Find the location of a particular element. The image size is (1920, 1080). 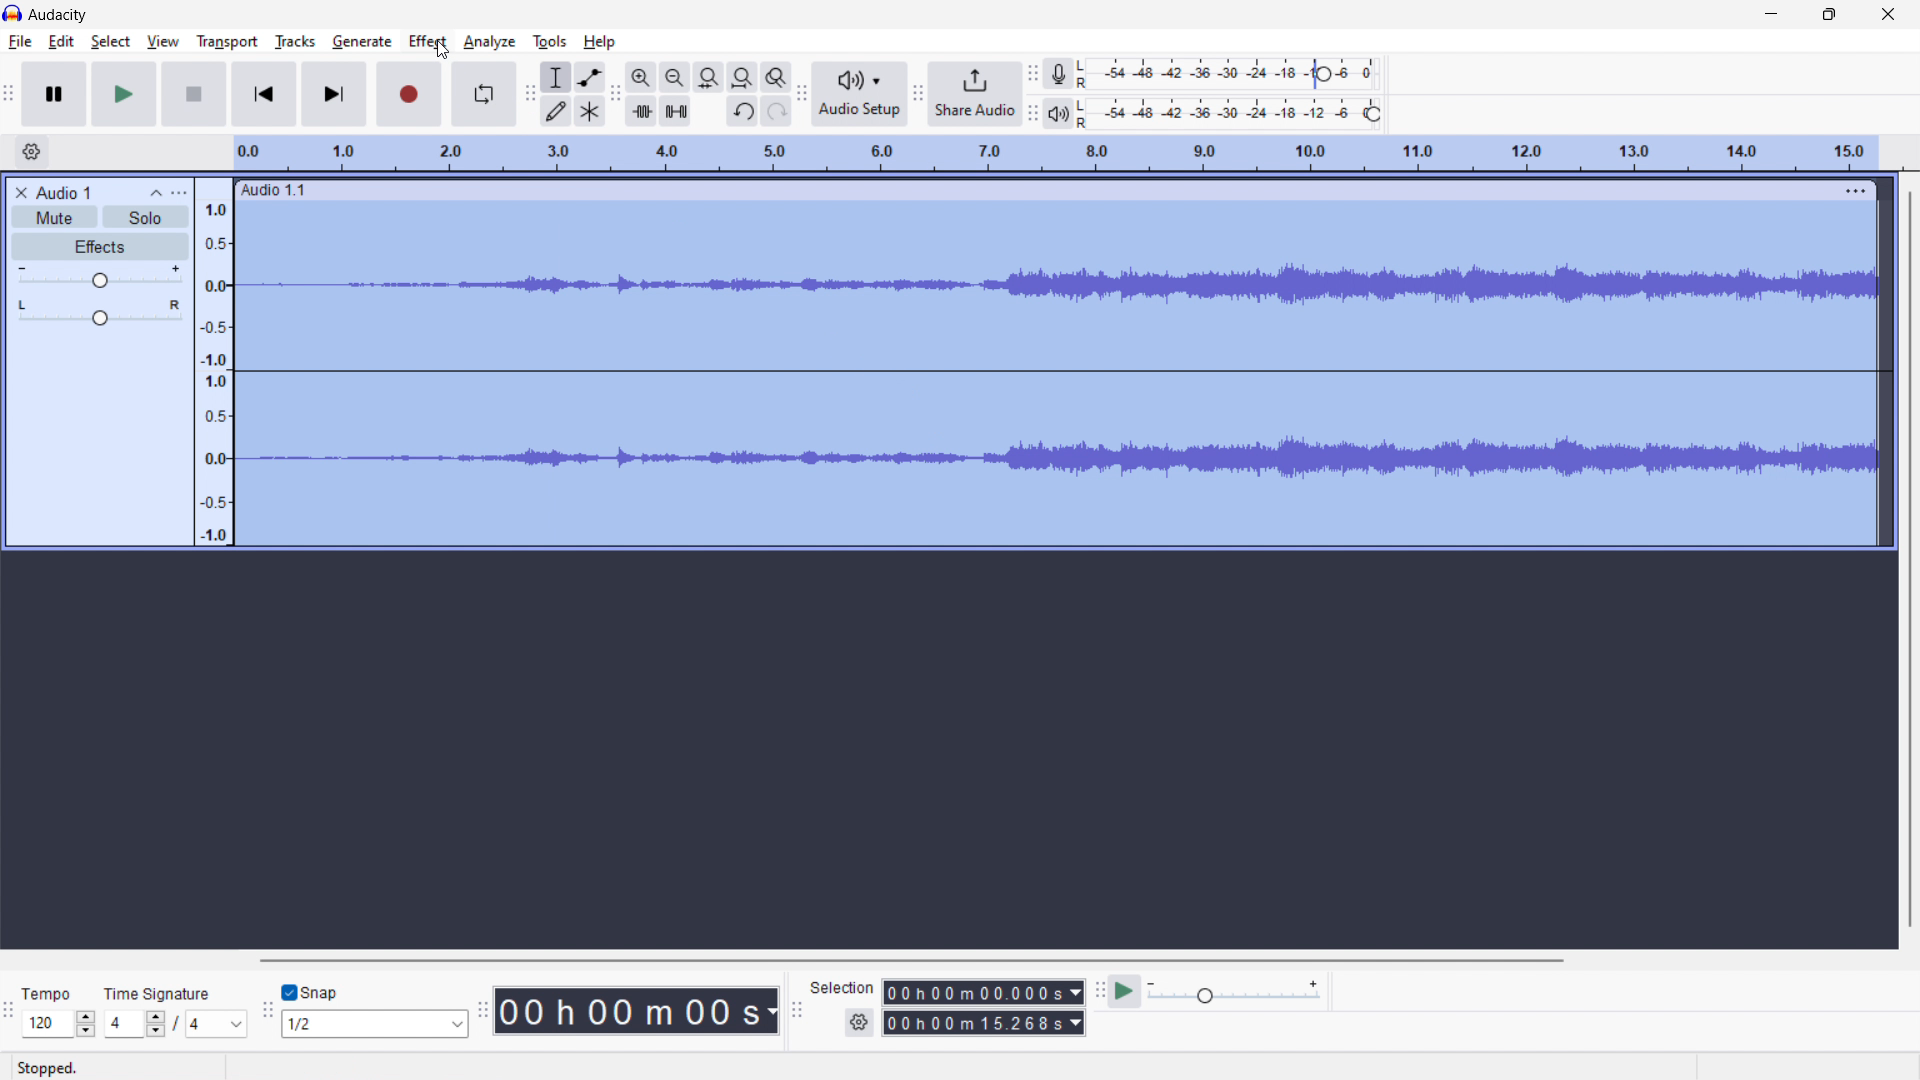

edit is located at coordinates (62, 42).